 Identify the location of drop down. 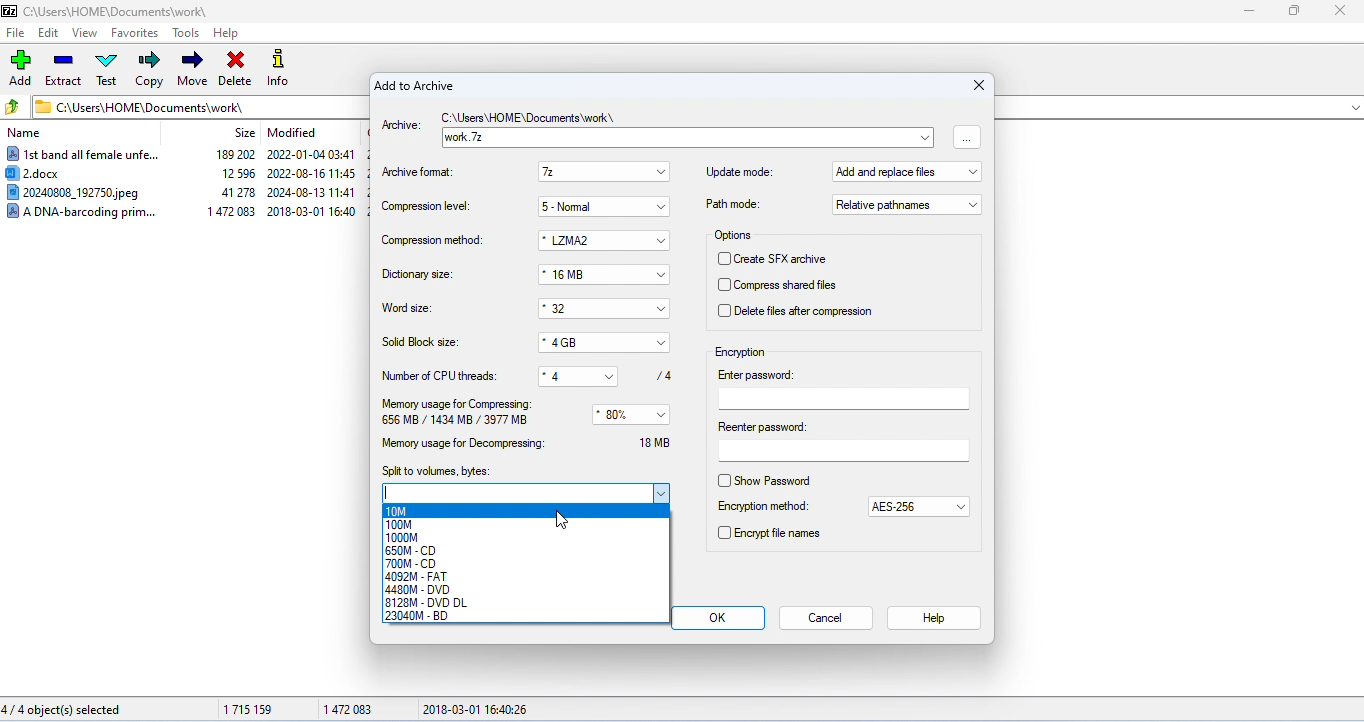
(663, 494).